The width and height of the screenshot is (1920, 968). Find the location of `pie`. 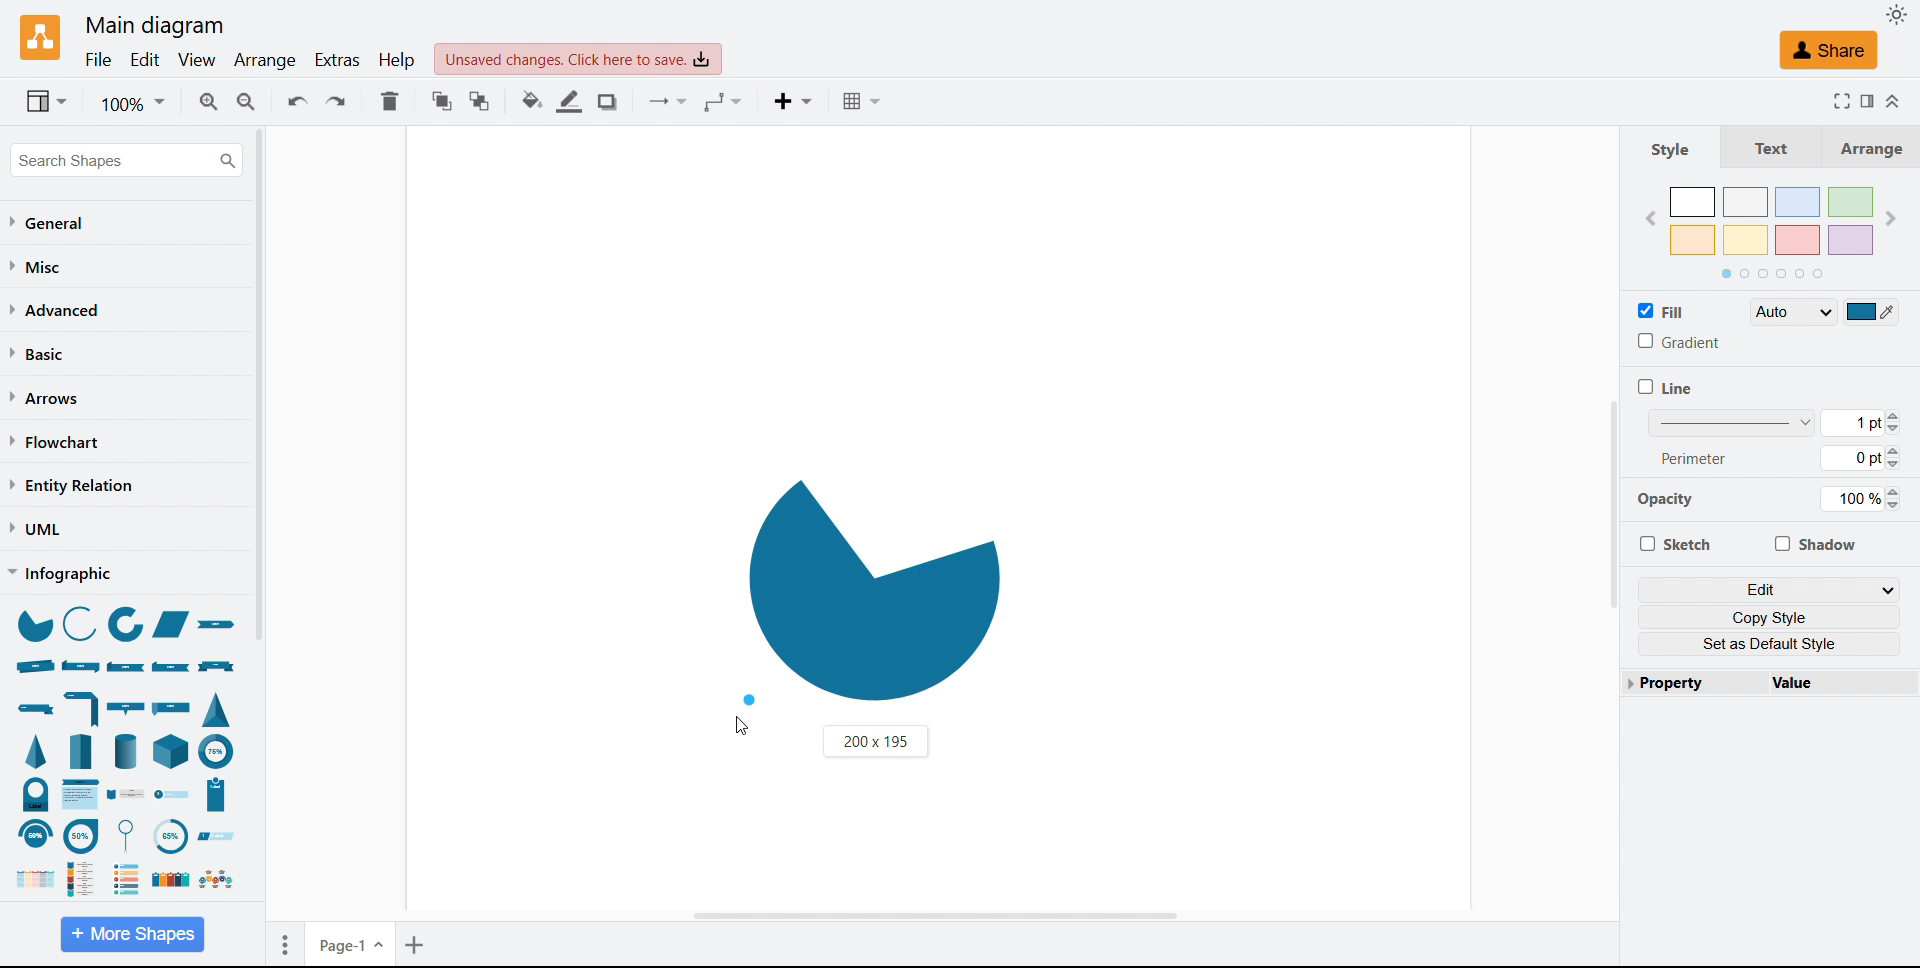

pie is located at coordinates (33, 624).